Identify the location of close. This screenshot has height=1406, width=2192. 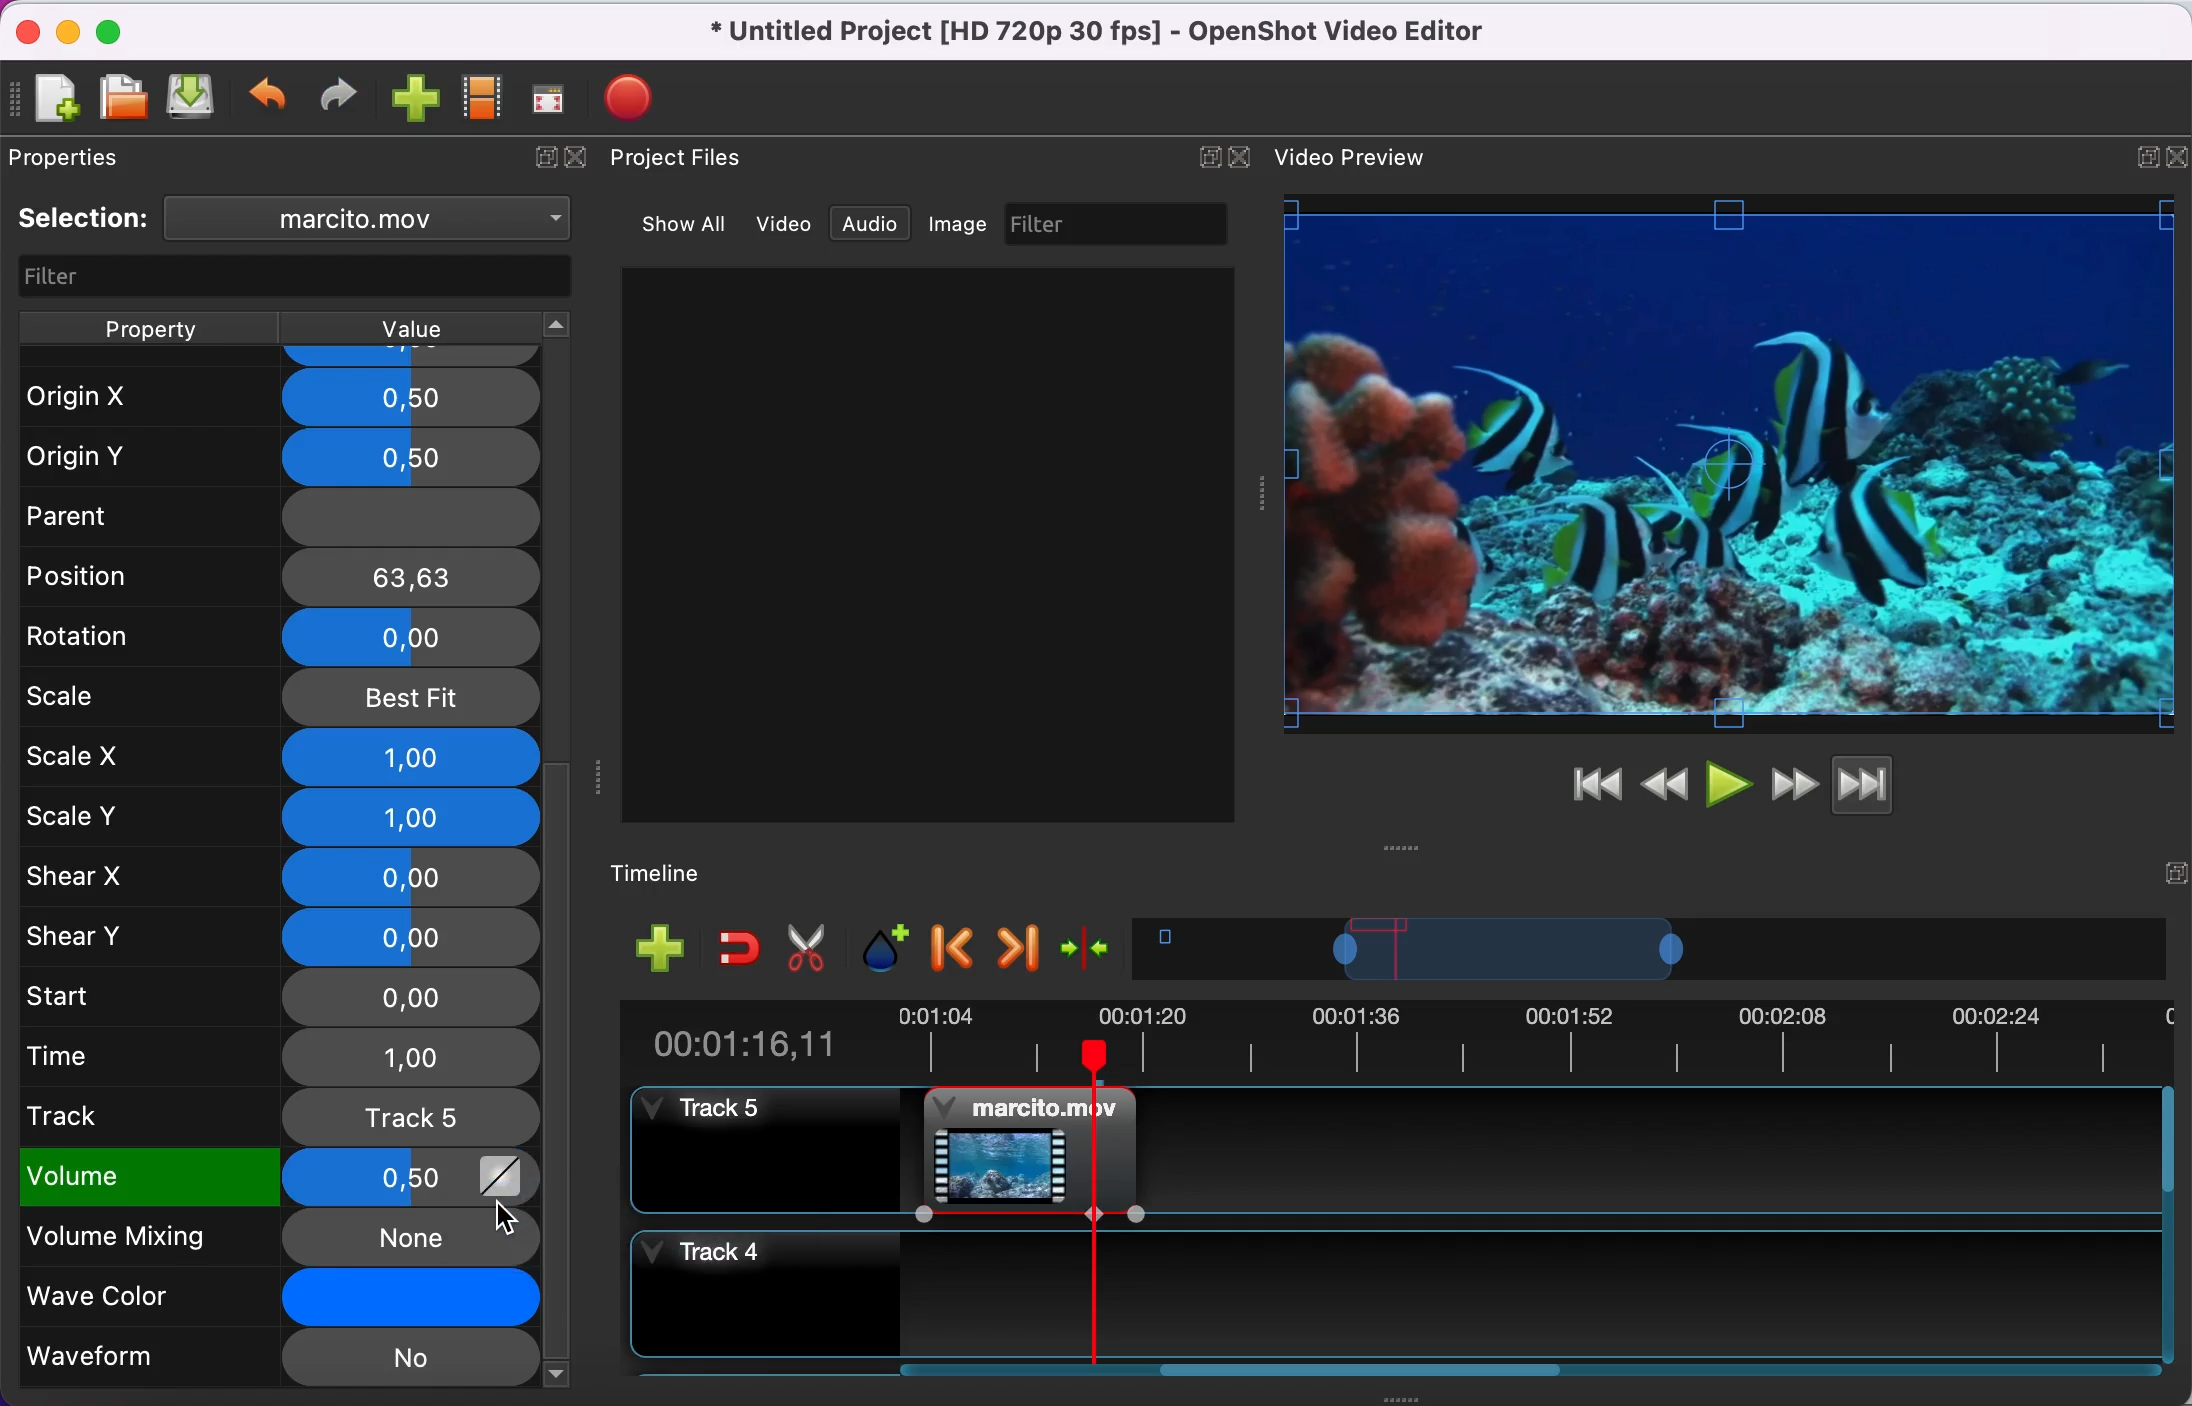
(23, 29).